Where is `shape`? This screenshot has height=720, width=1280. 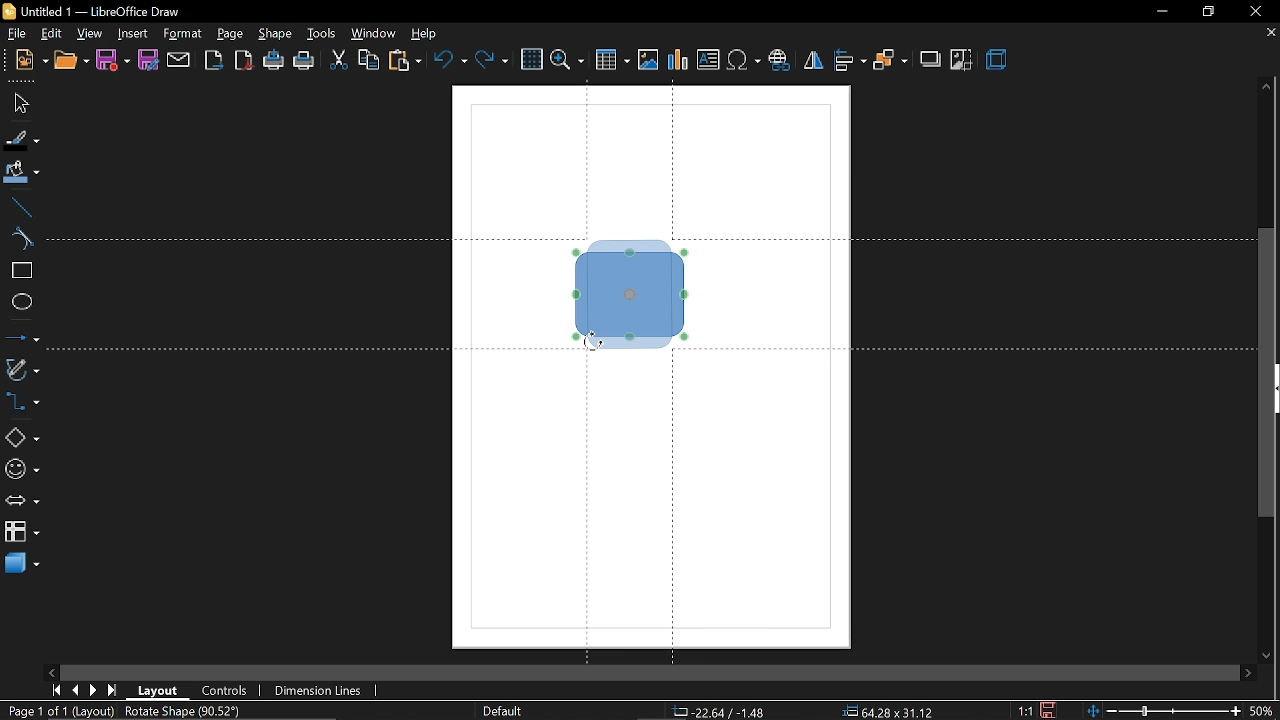 shape is located at coordinates (276, 33).